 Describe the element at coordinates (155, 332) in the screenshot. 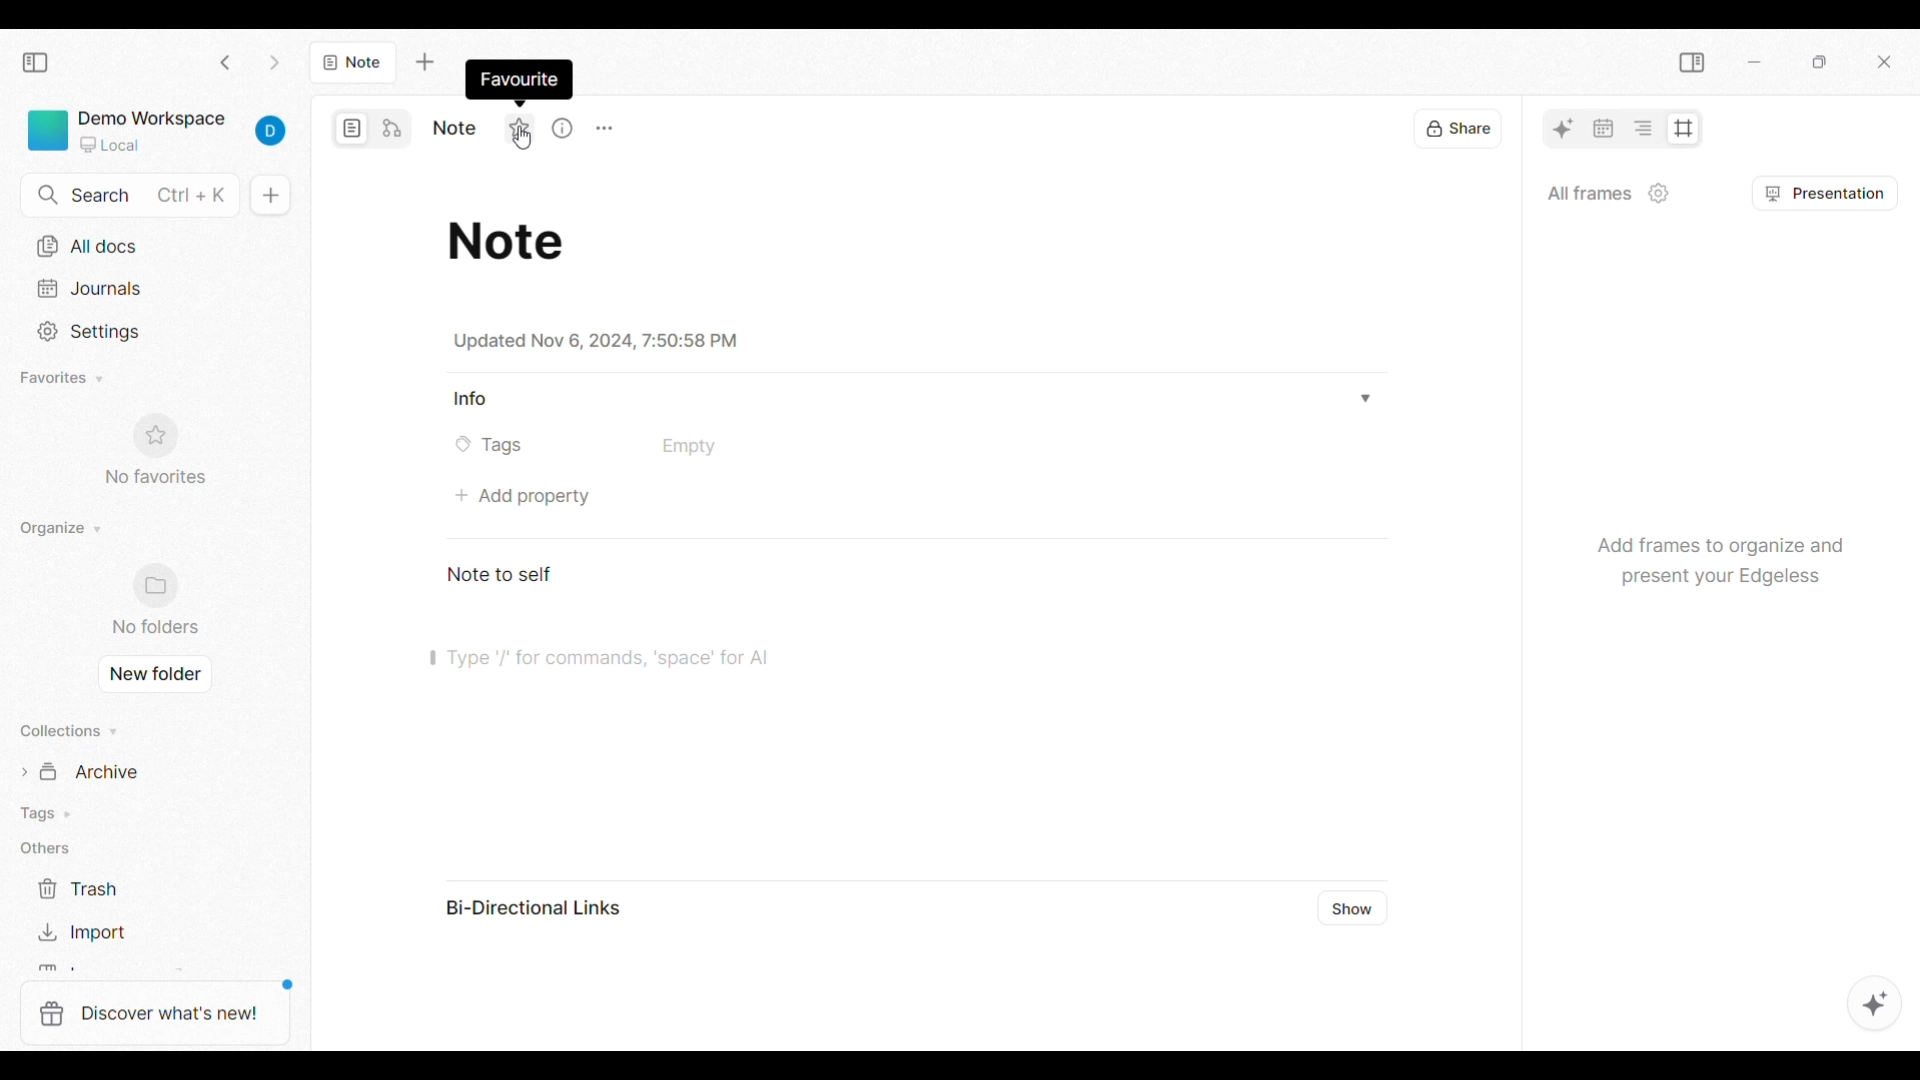

I see `Settings` at that location.